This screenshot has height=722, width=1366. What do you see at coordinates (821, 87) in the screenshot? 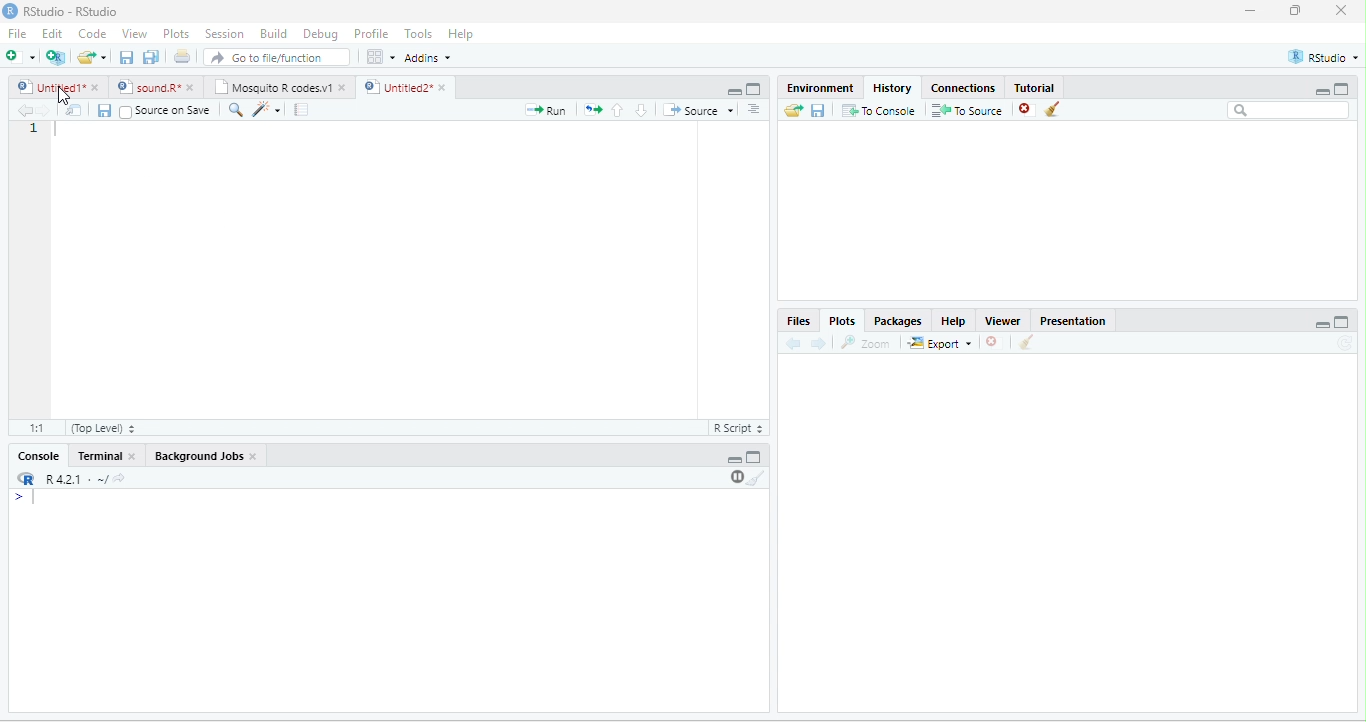
I see `Environment` at bounding box center [821, 87].